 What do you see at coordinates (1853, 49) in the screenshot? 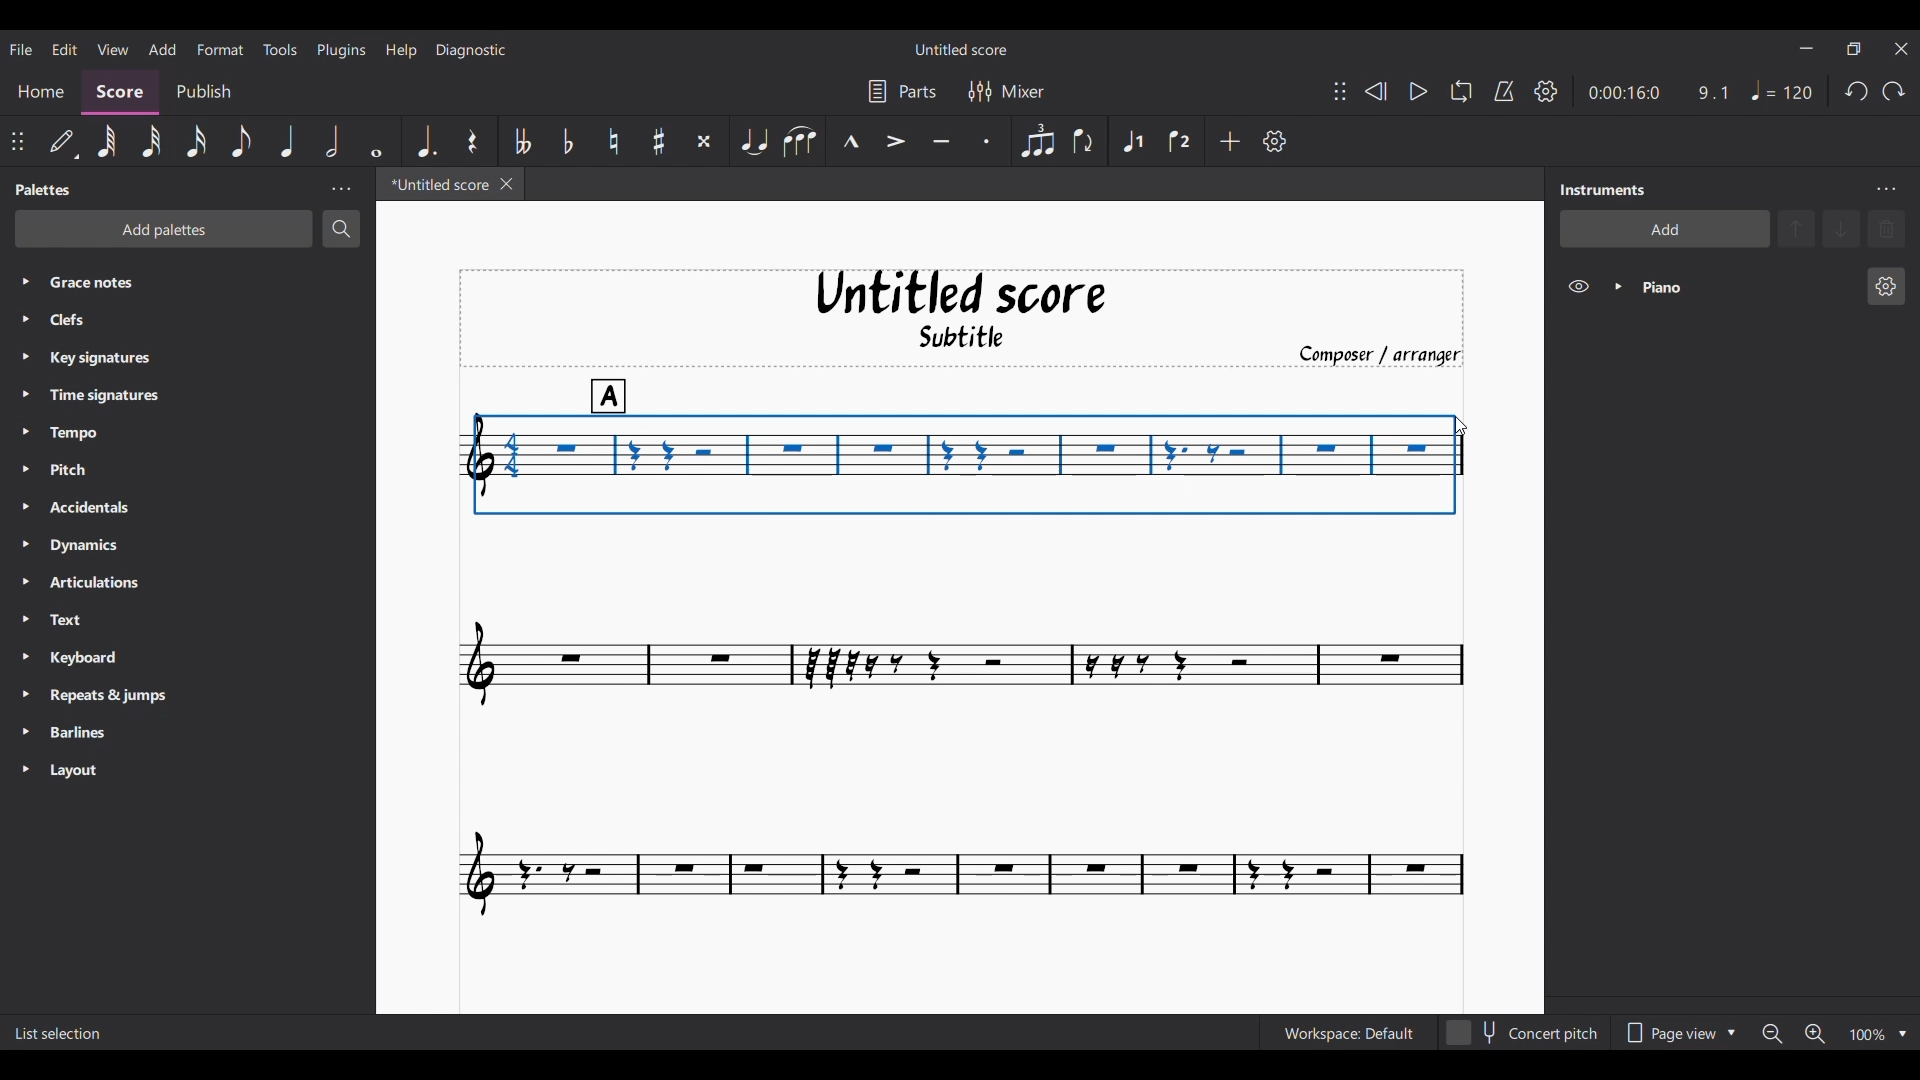
I see `Show in a smaller interface` at bounding box center [1853, 49].